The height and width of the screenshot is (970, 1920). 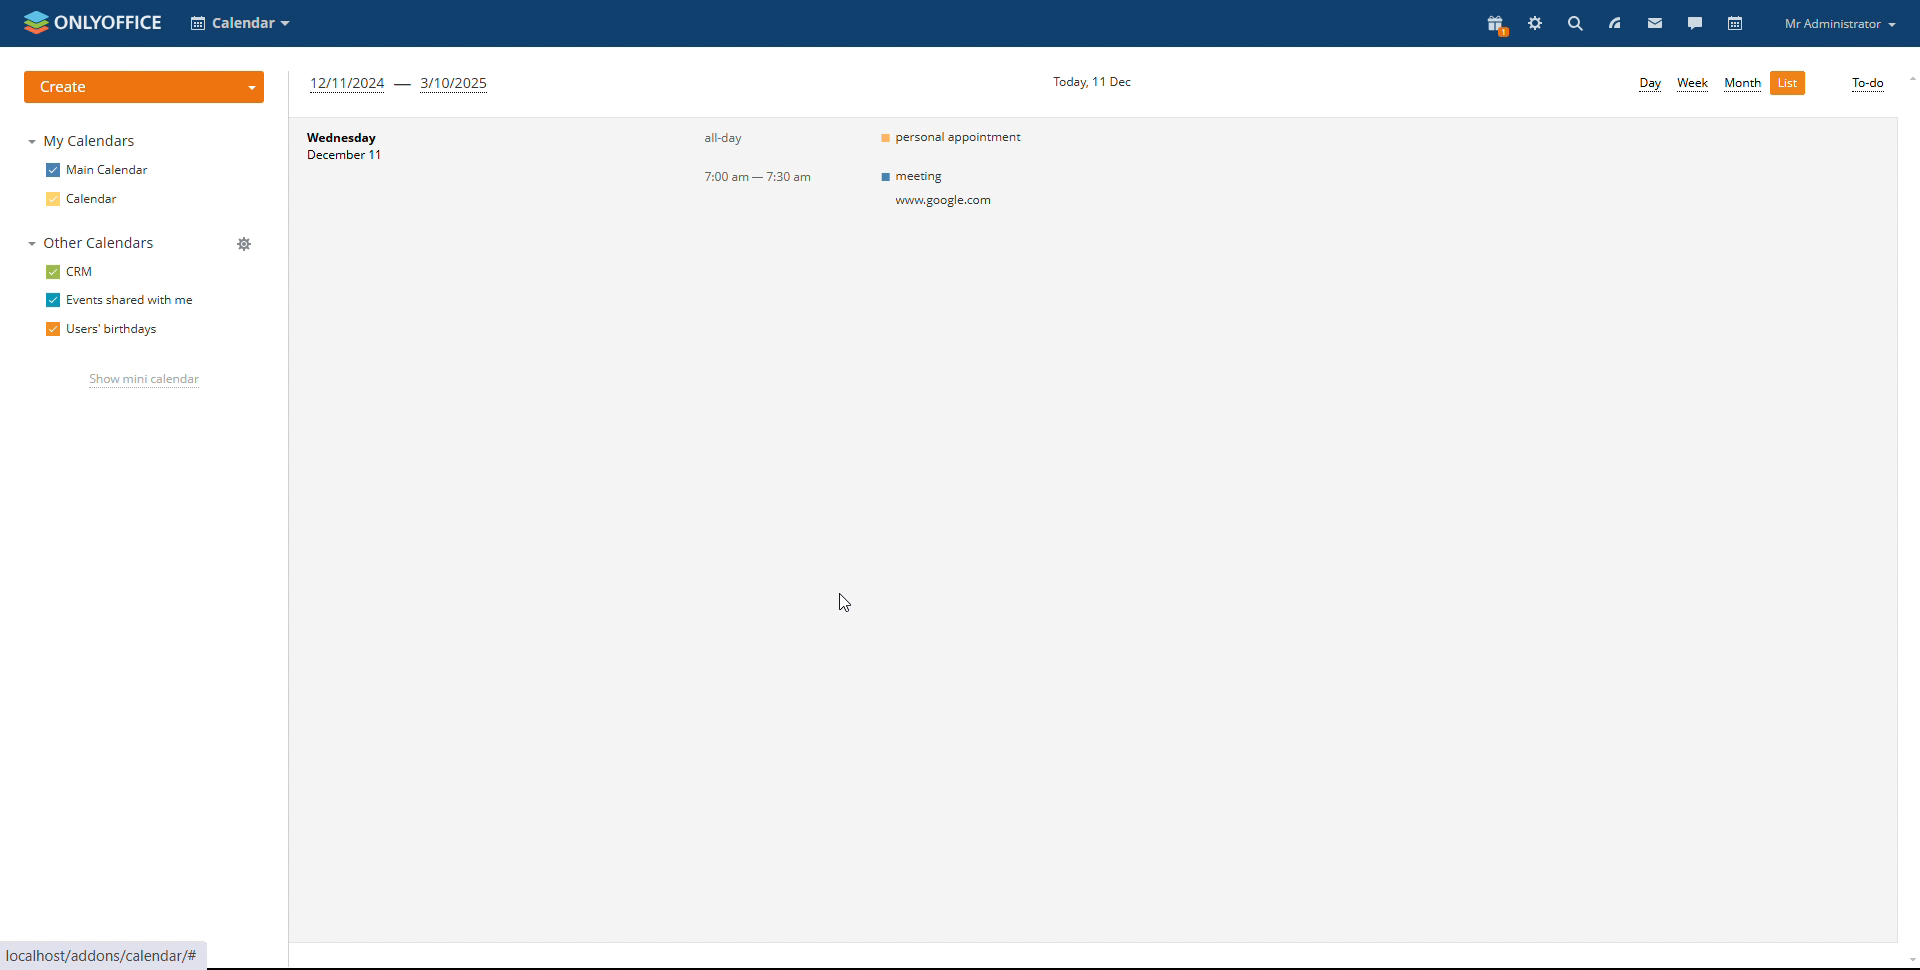 I want to click on logo, so click(x=89, y=23).